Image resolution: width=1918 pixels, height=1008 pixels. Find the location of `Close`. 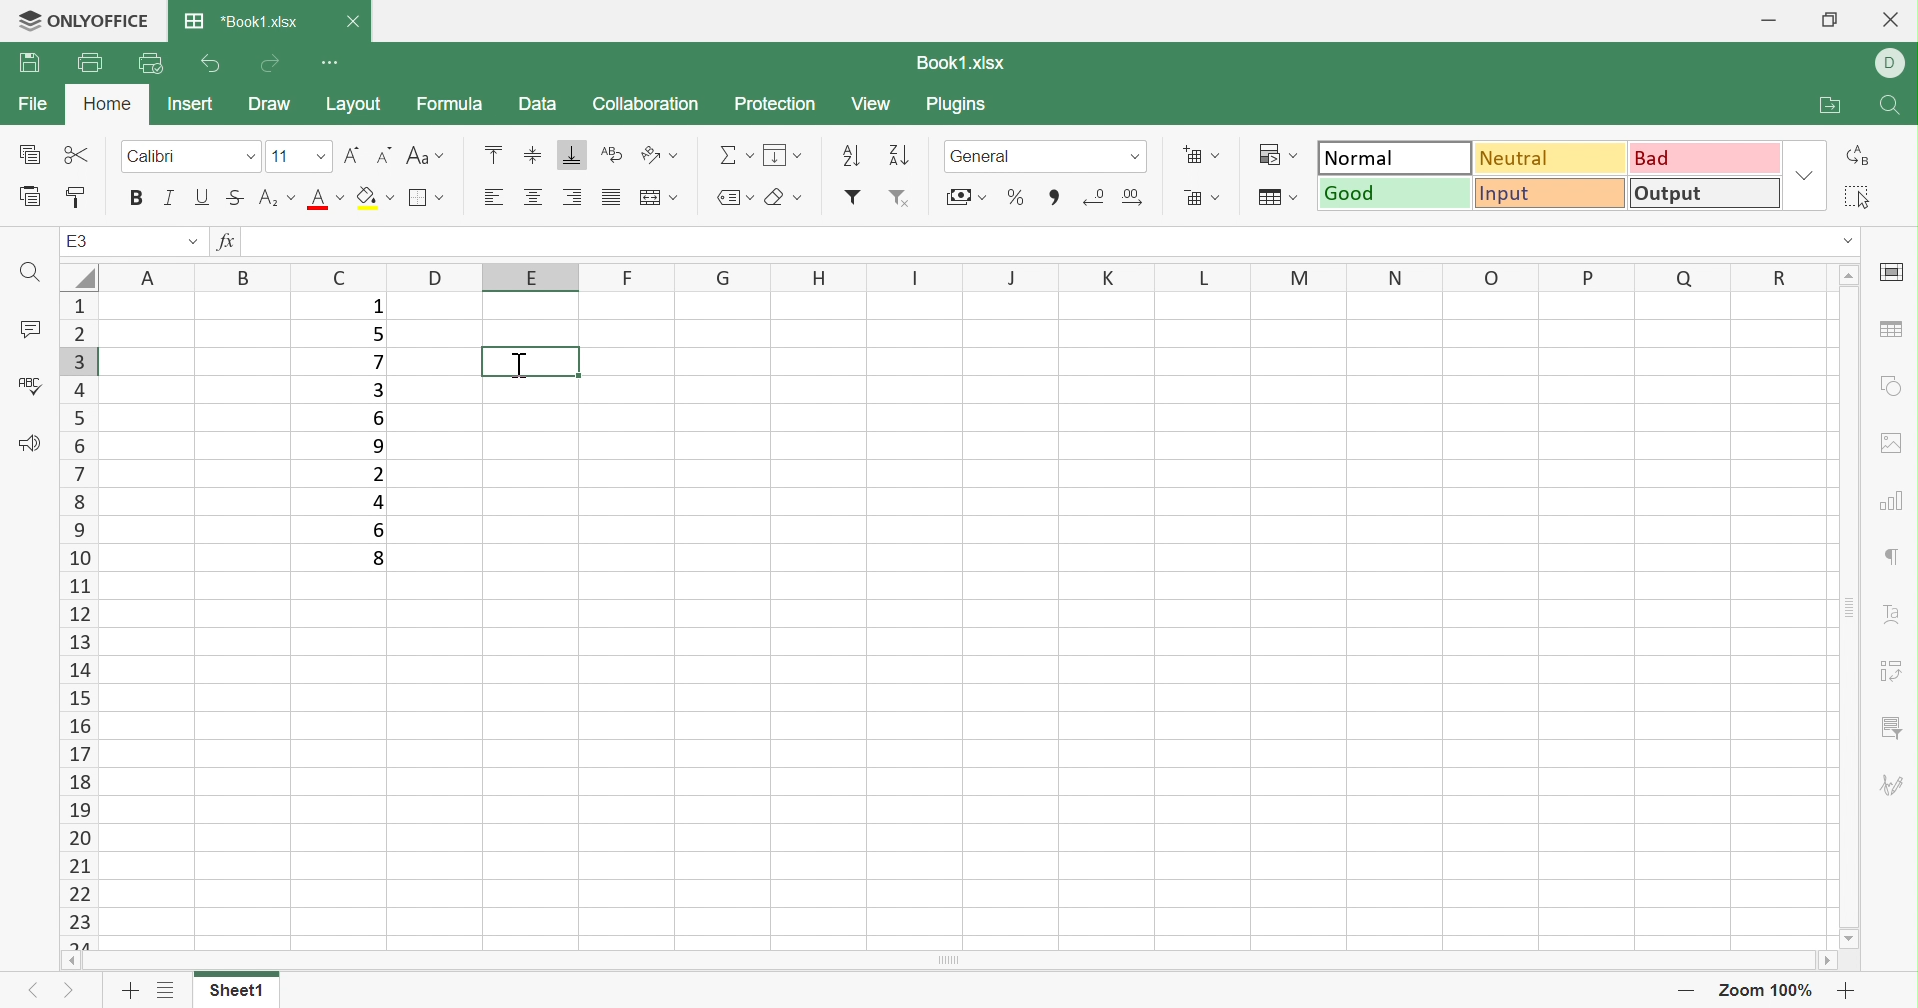

Close is located at coordinates (358, 21).